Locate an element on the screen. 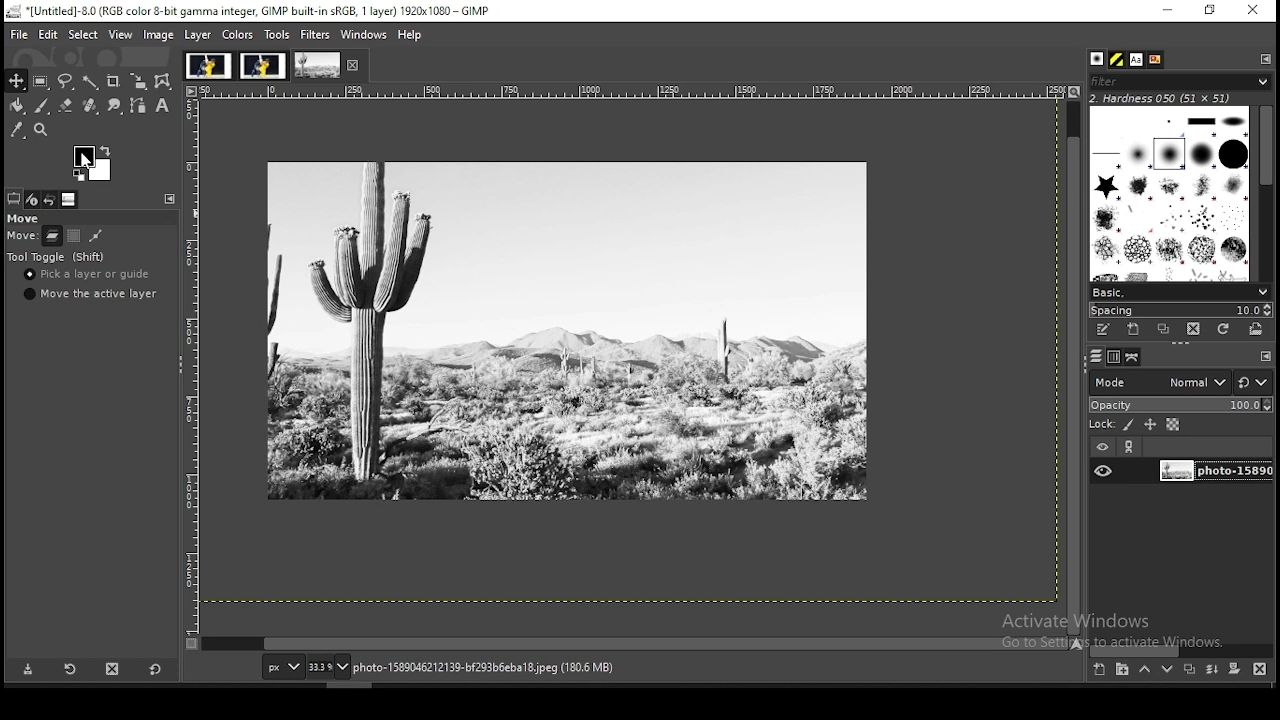 Image resolution: width=1280 pixels, height=720 pixels. image is located at coordinates (93, 165).